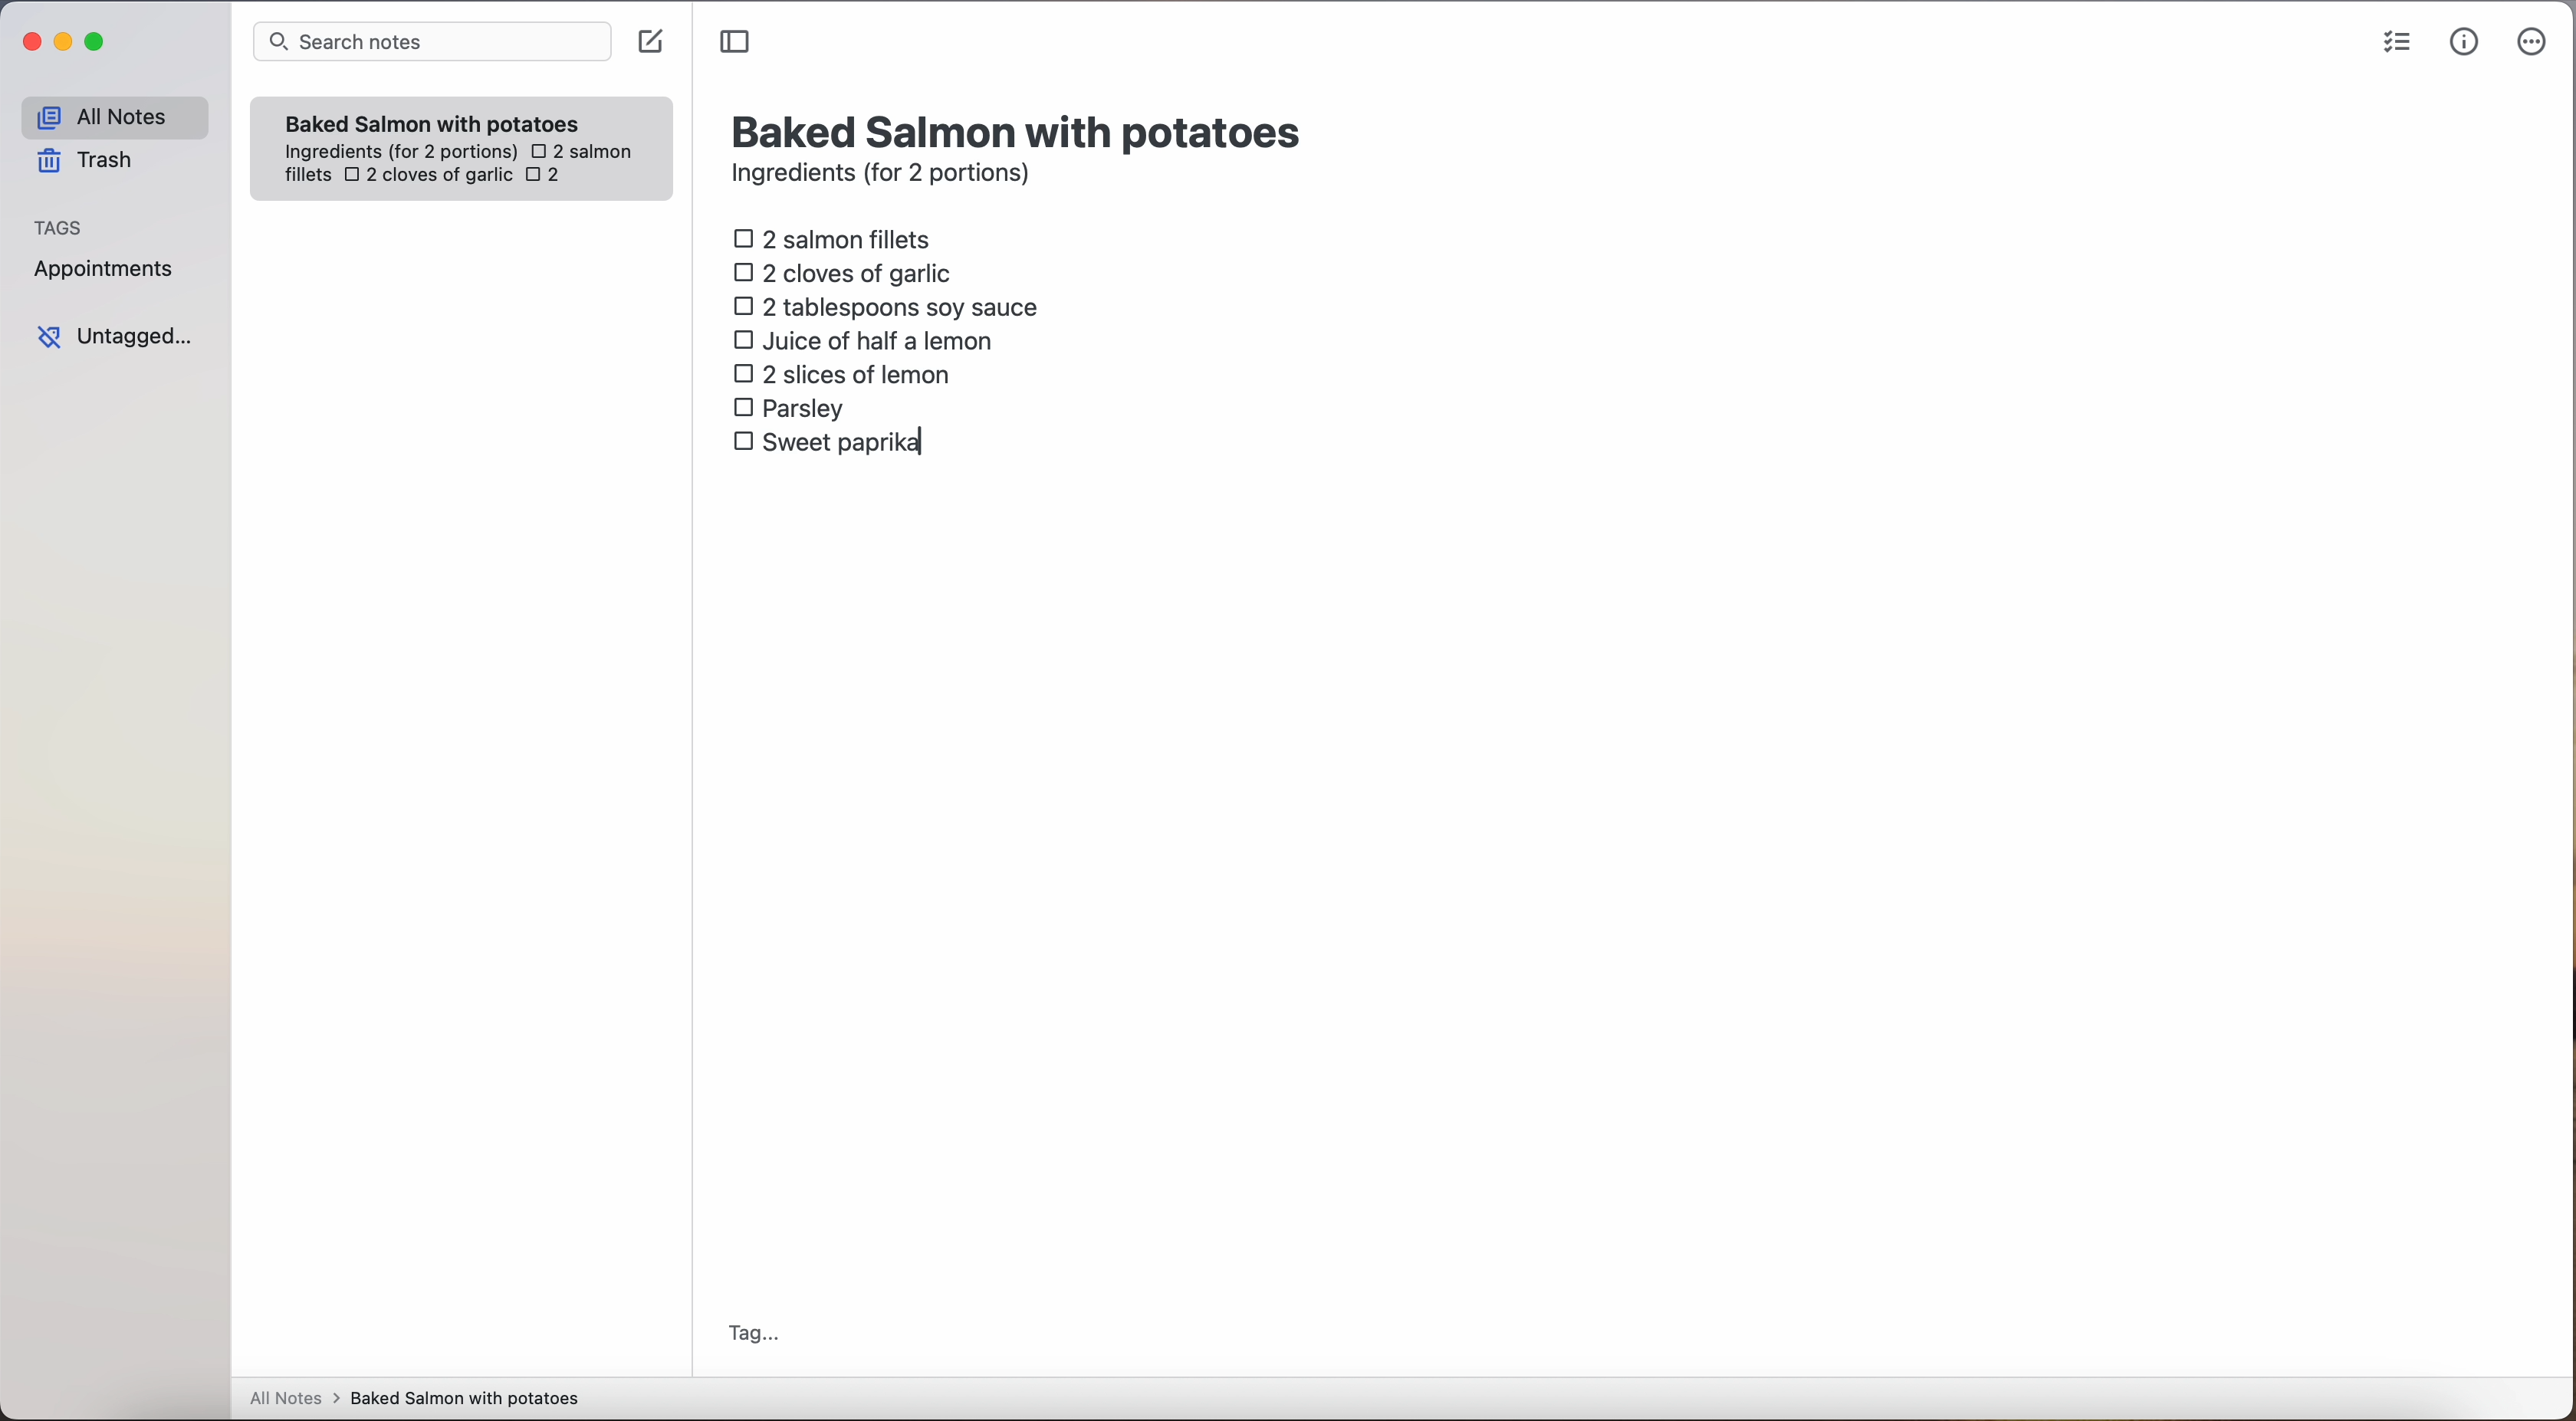  What do you see at coordinates (737, 43) in the screenshot?
I see `toggle sidebar` at bounding box center [737, 43].